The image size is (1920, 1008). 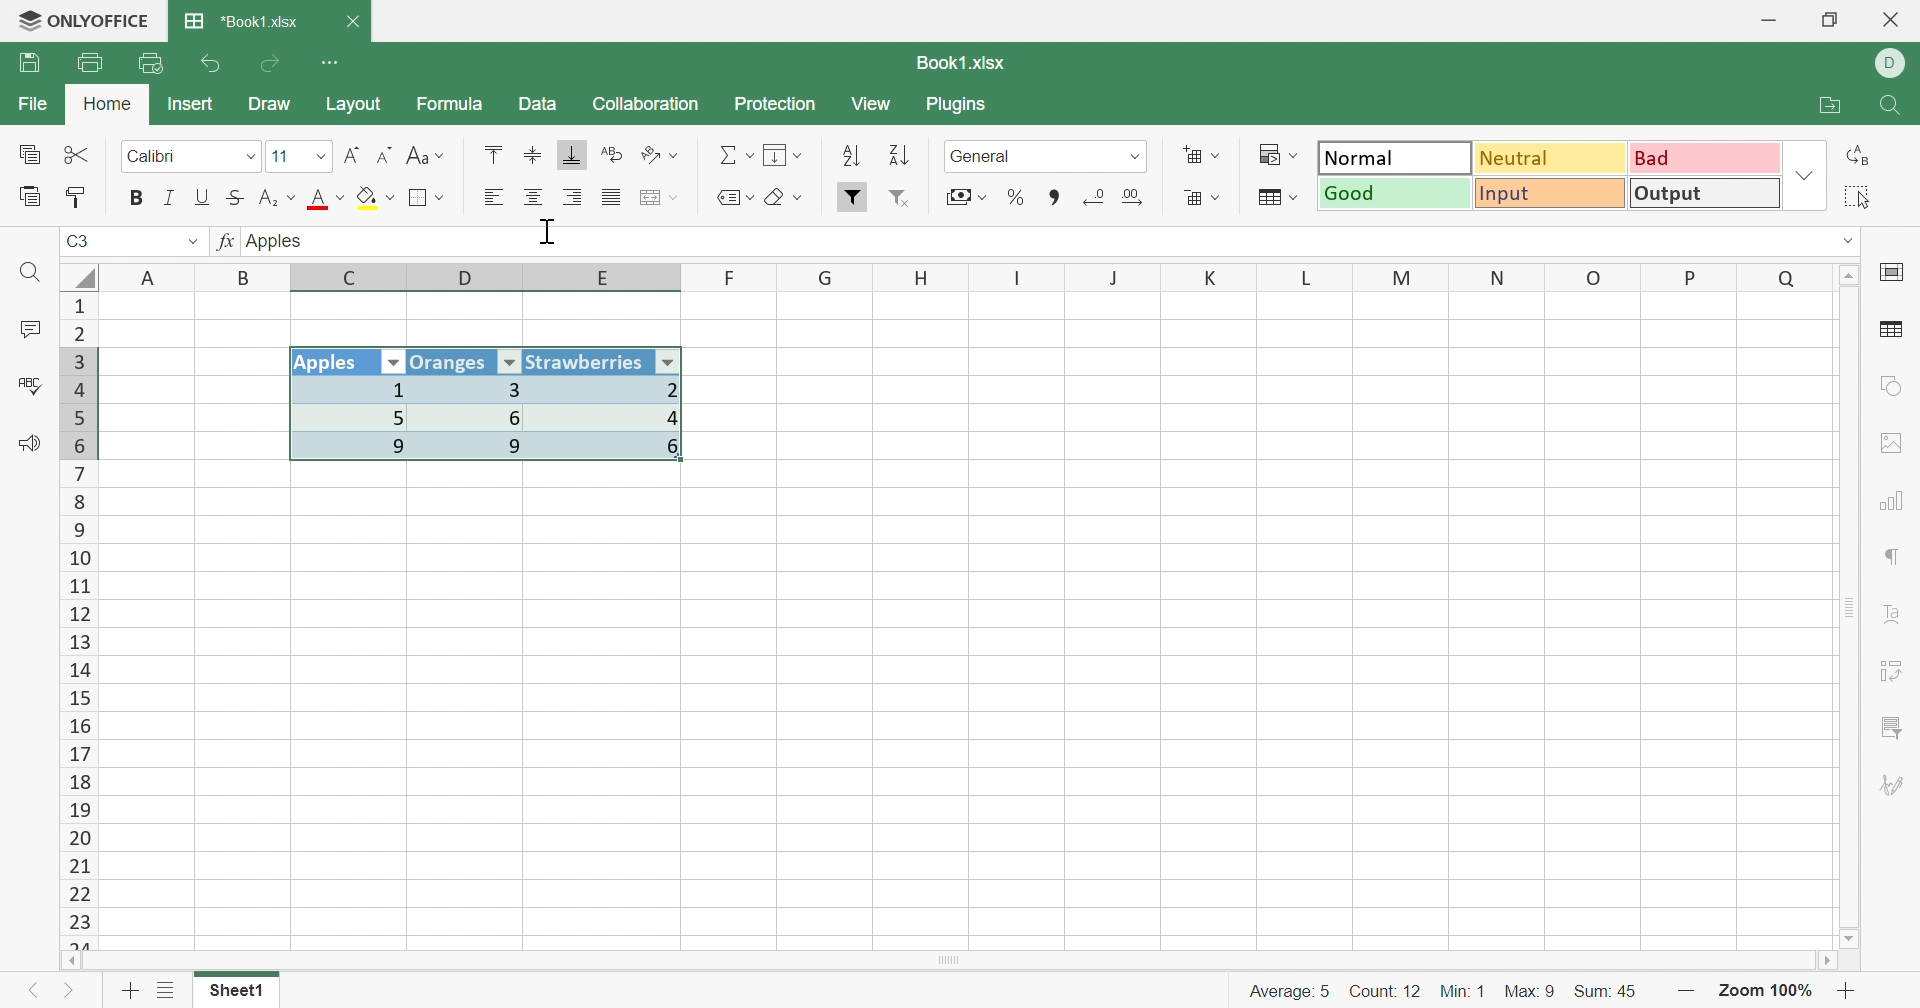 I want to click on E, so click(x=610, y=280).